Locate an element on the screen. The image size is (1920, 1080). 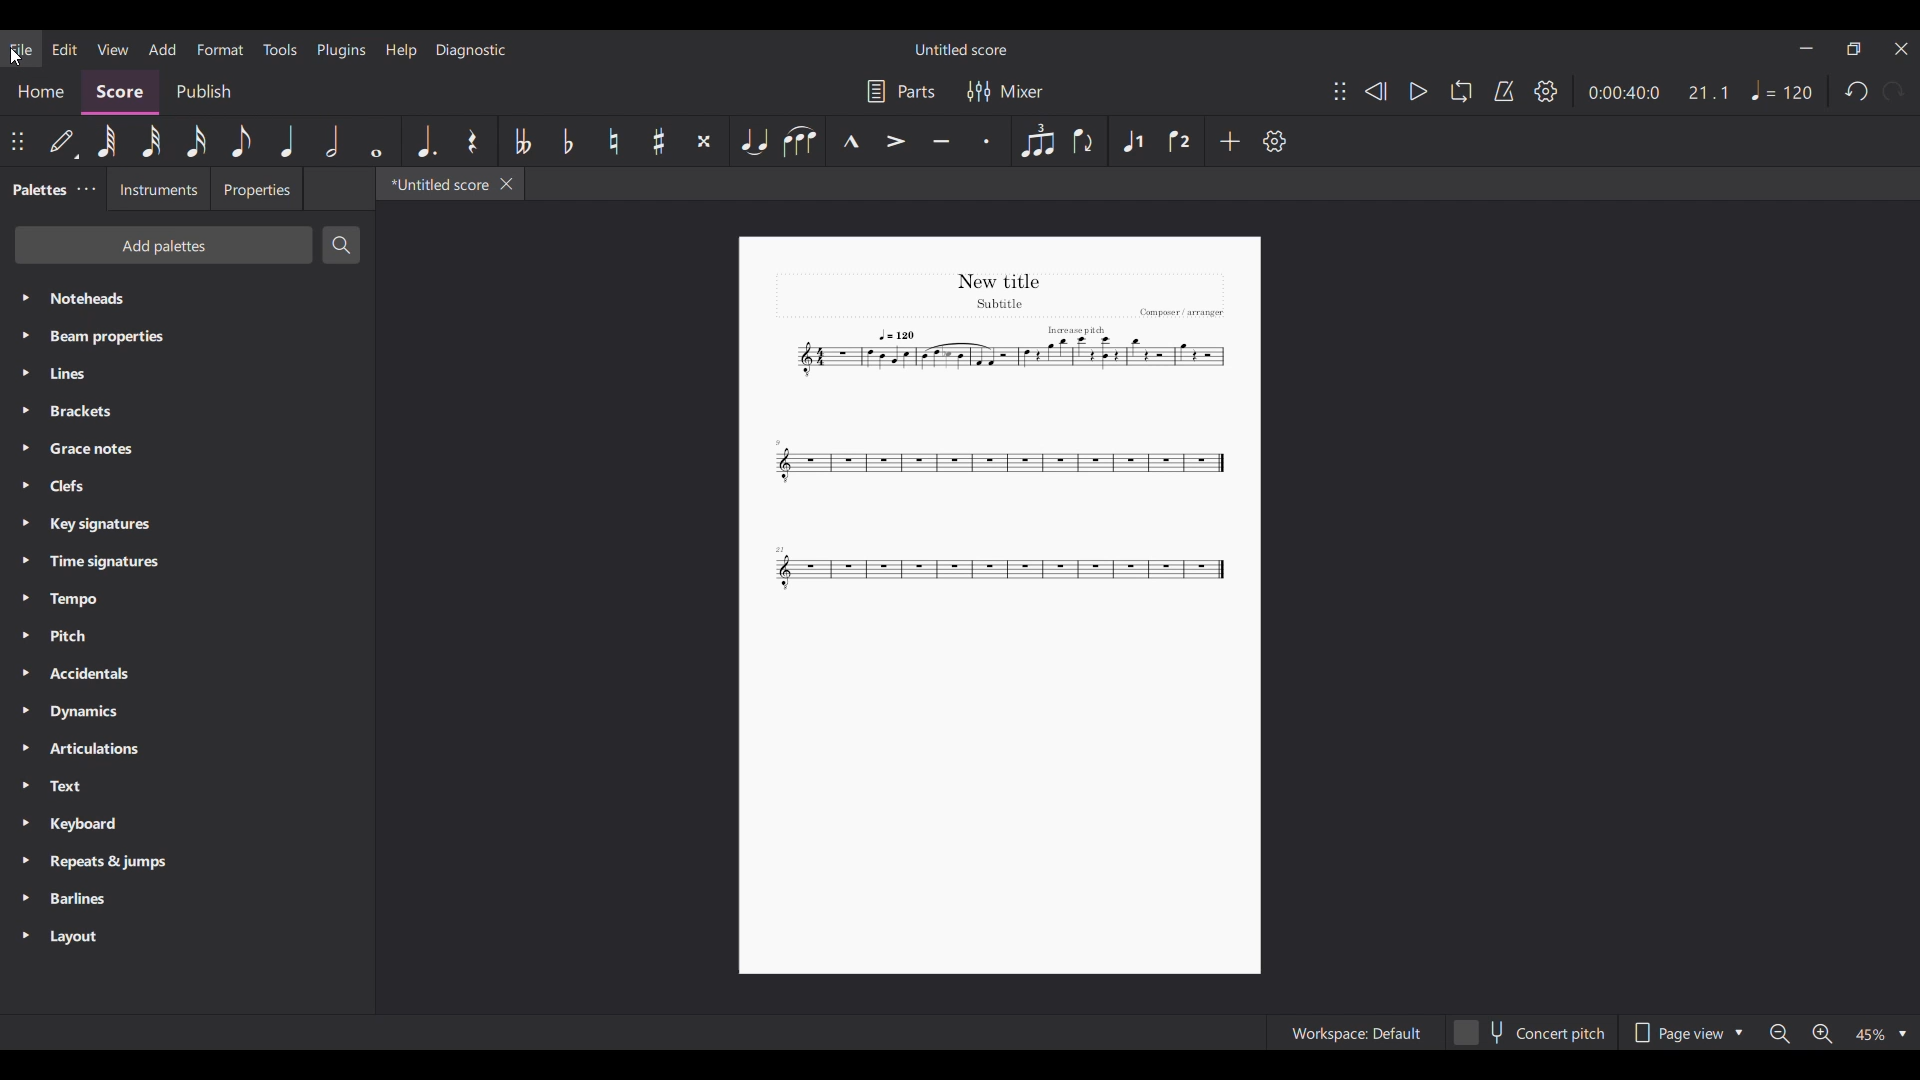
Cursor is located at coordinates (16, 56).